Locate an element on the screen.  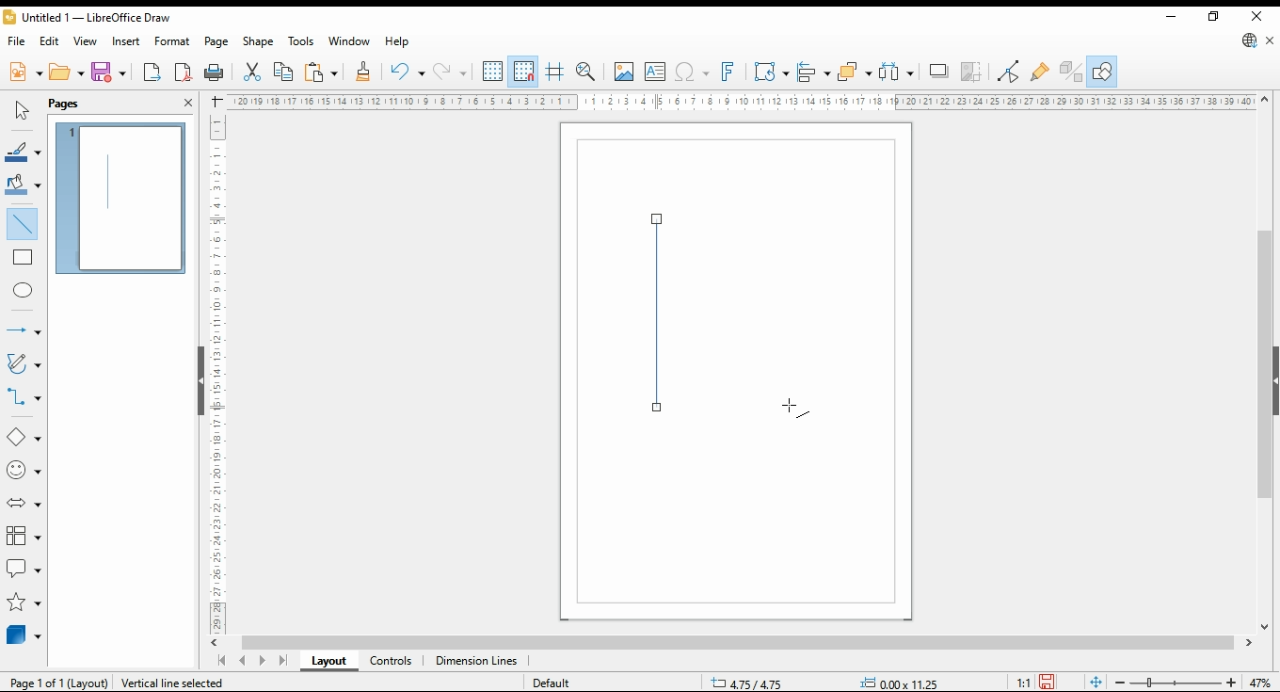
minimize is located at coordinates (1171, 17).